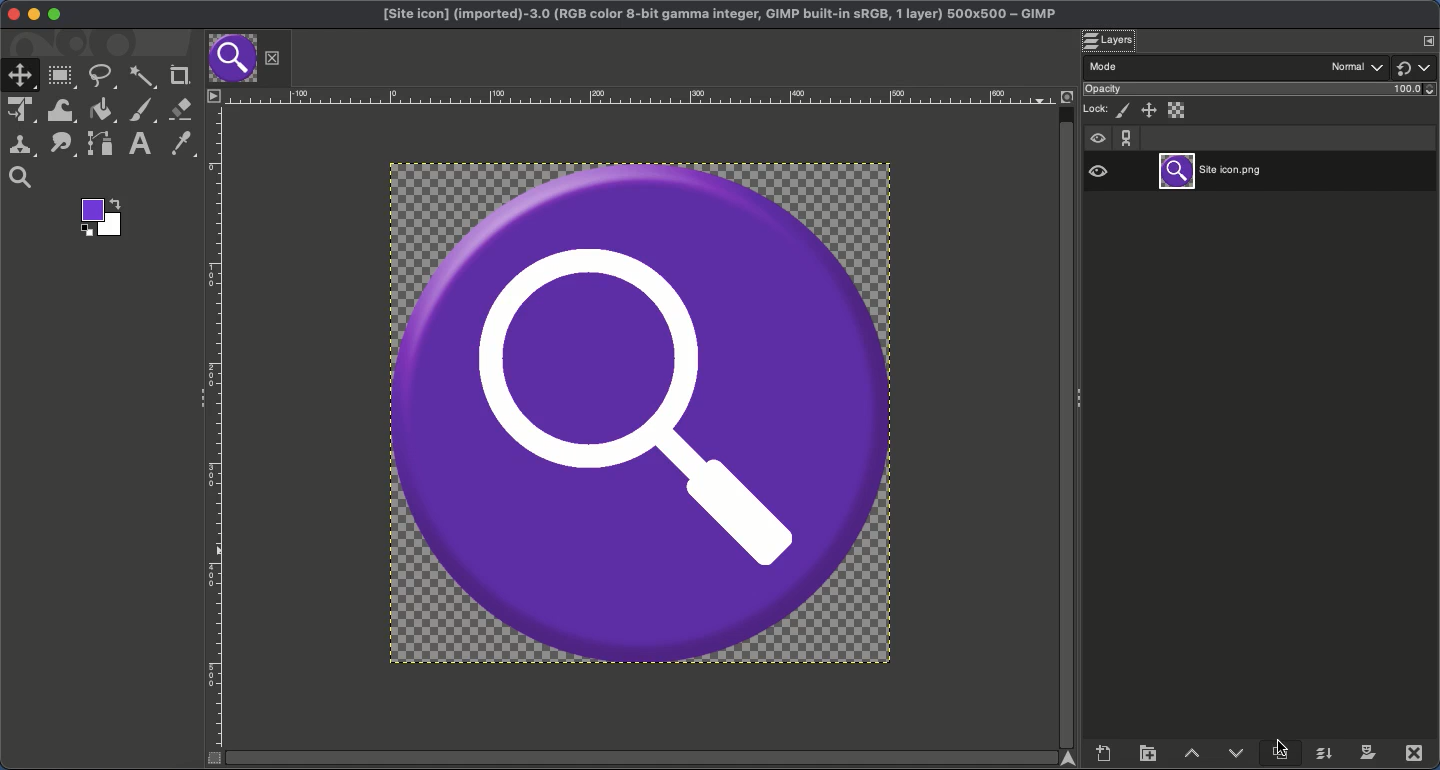 Image resolution: width=1440 pixels, height=770 pixels. Describe the element at coordinates (1414, 752) in the screenshot. I see `Delete this layer` at that location.